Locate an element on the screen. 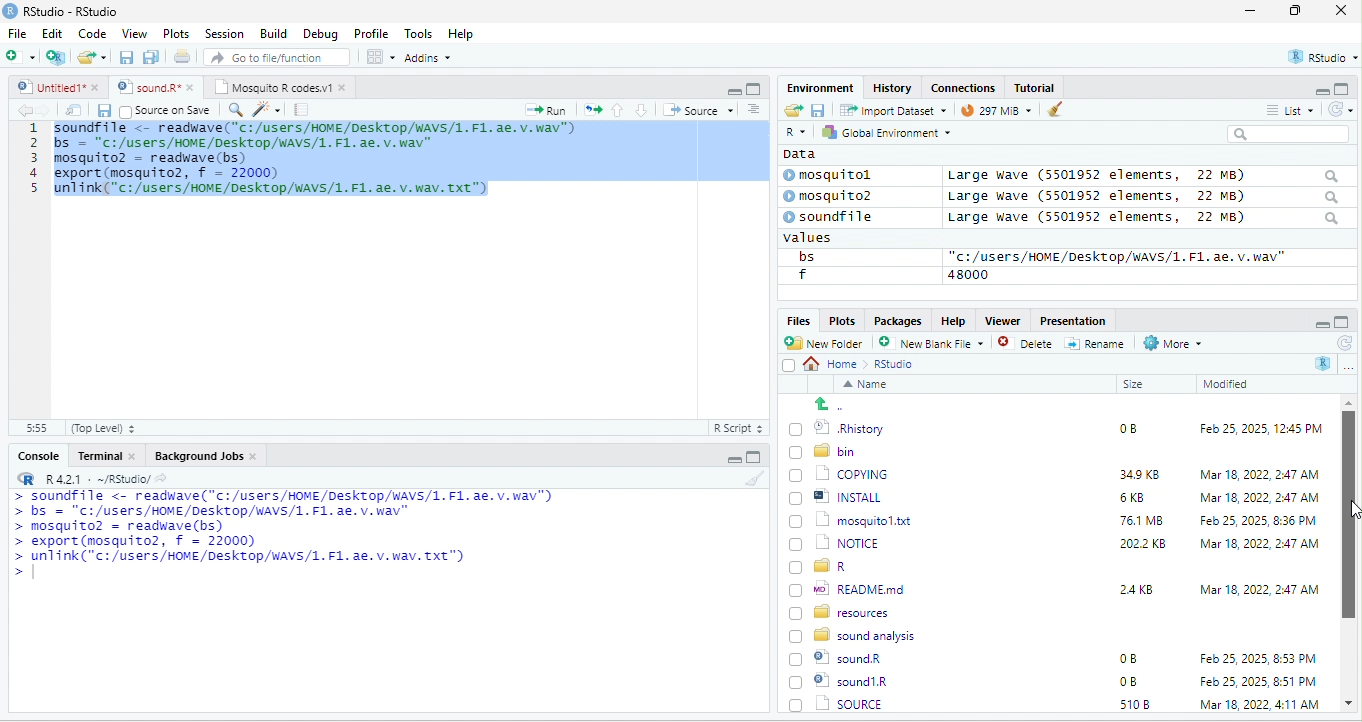 The image size is (1362, 722). new project is located at coordinates (57, 57).